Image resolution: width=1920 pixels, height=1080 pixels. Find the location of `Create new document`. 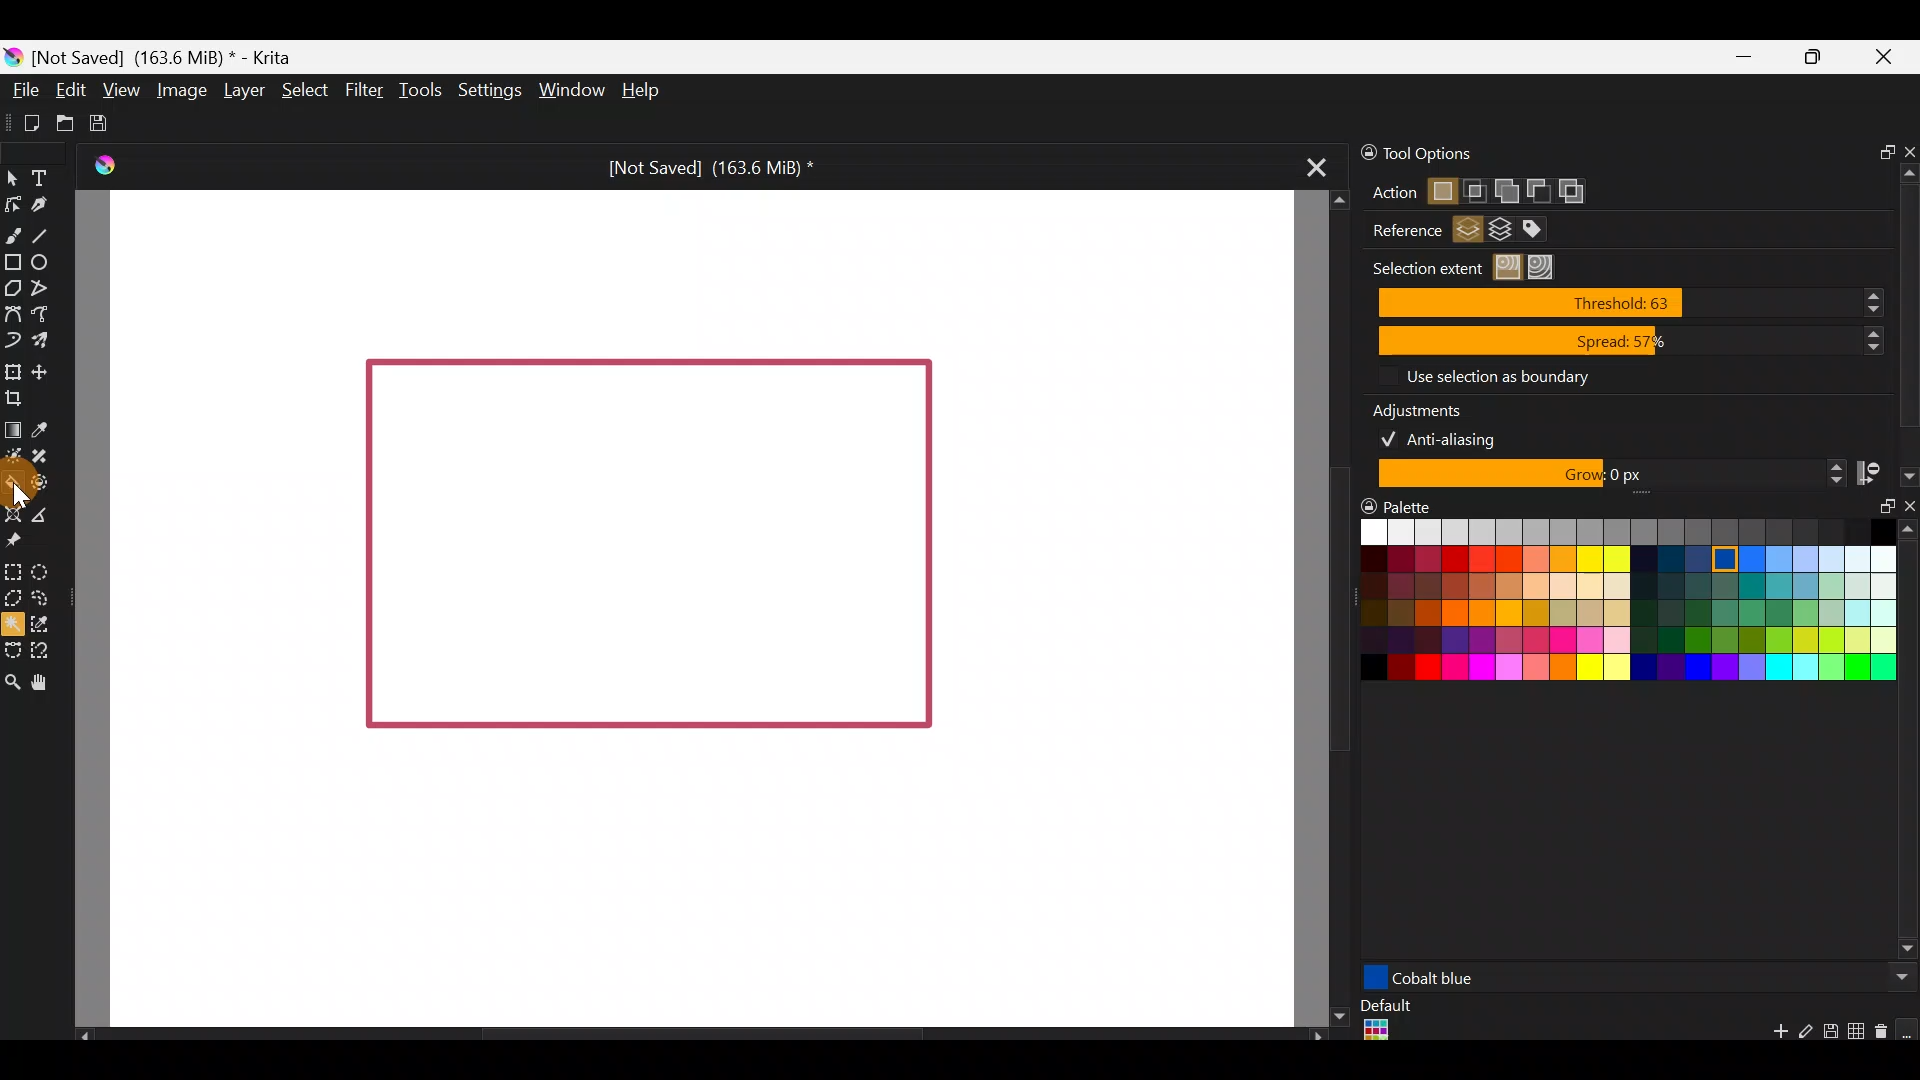

Create new document is located at coordinates (24, 121).